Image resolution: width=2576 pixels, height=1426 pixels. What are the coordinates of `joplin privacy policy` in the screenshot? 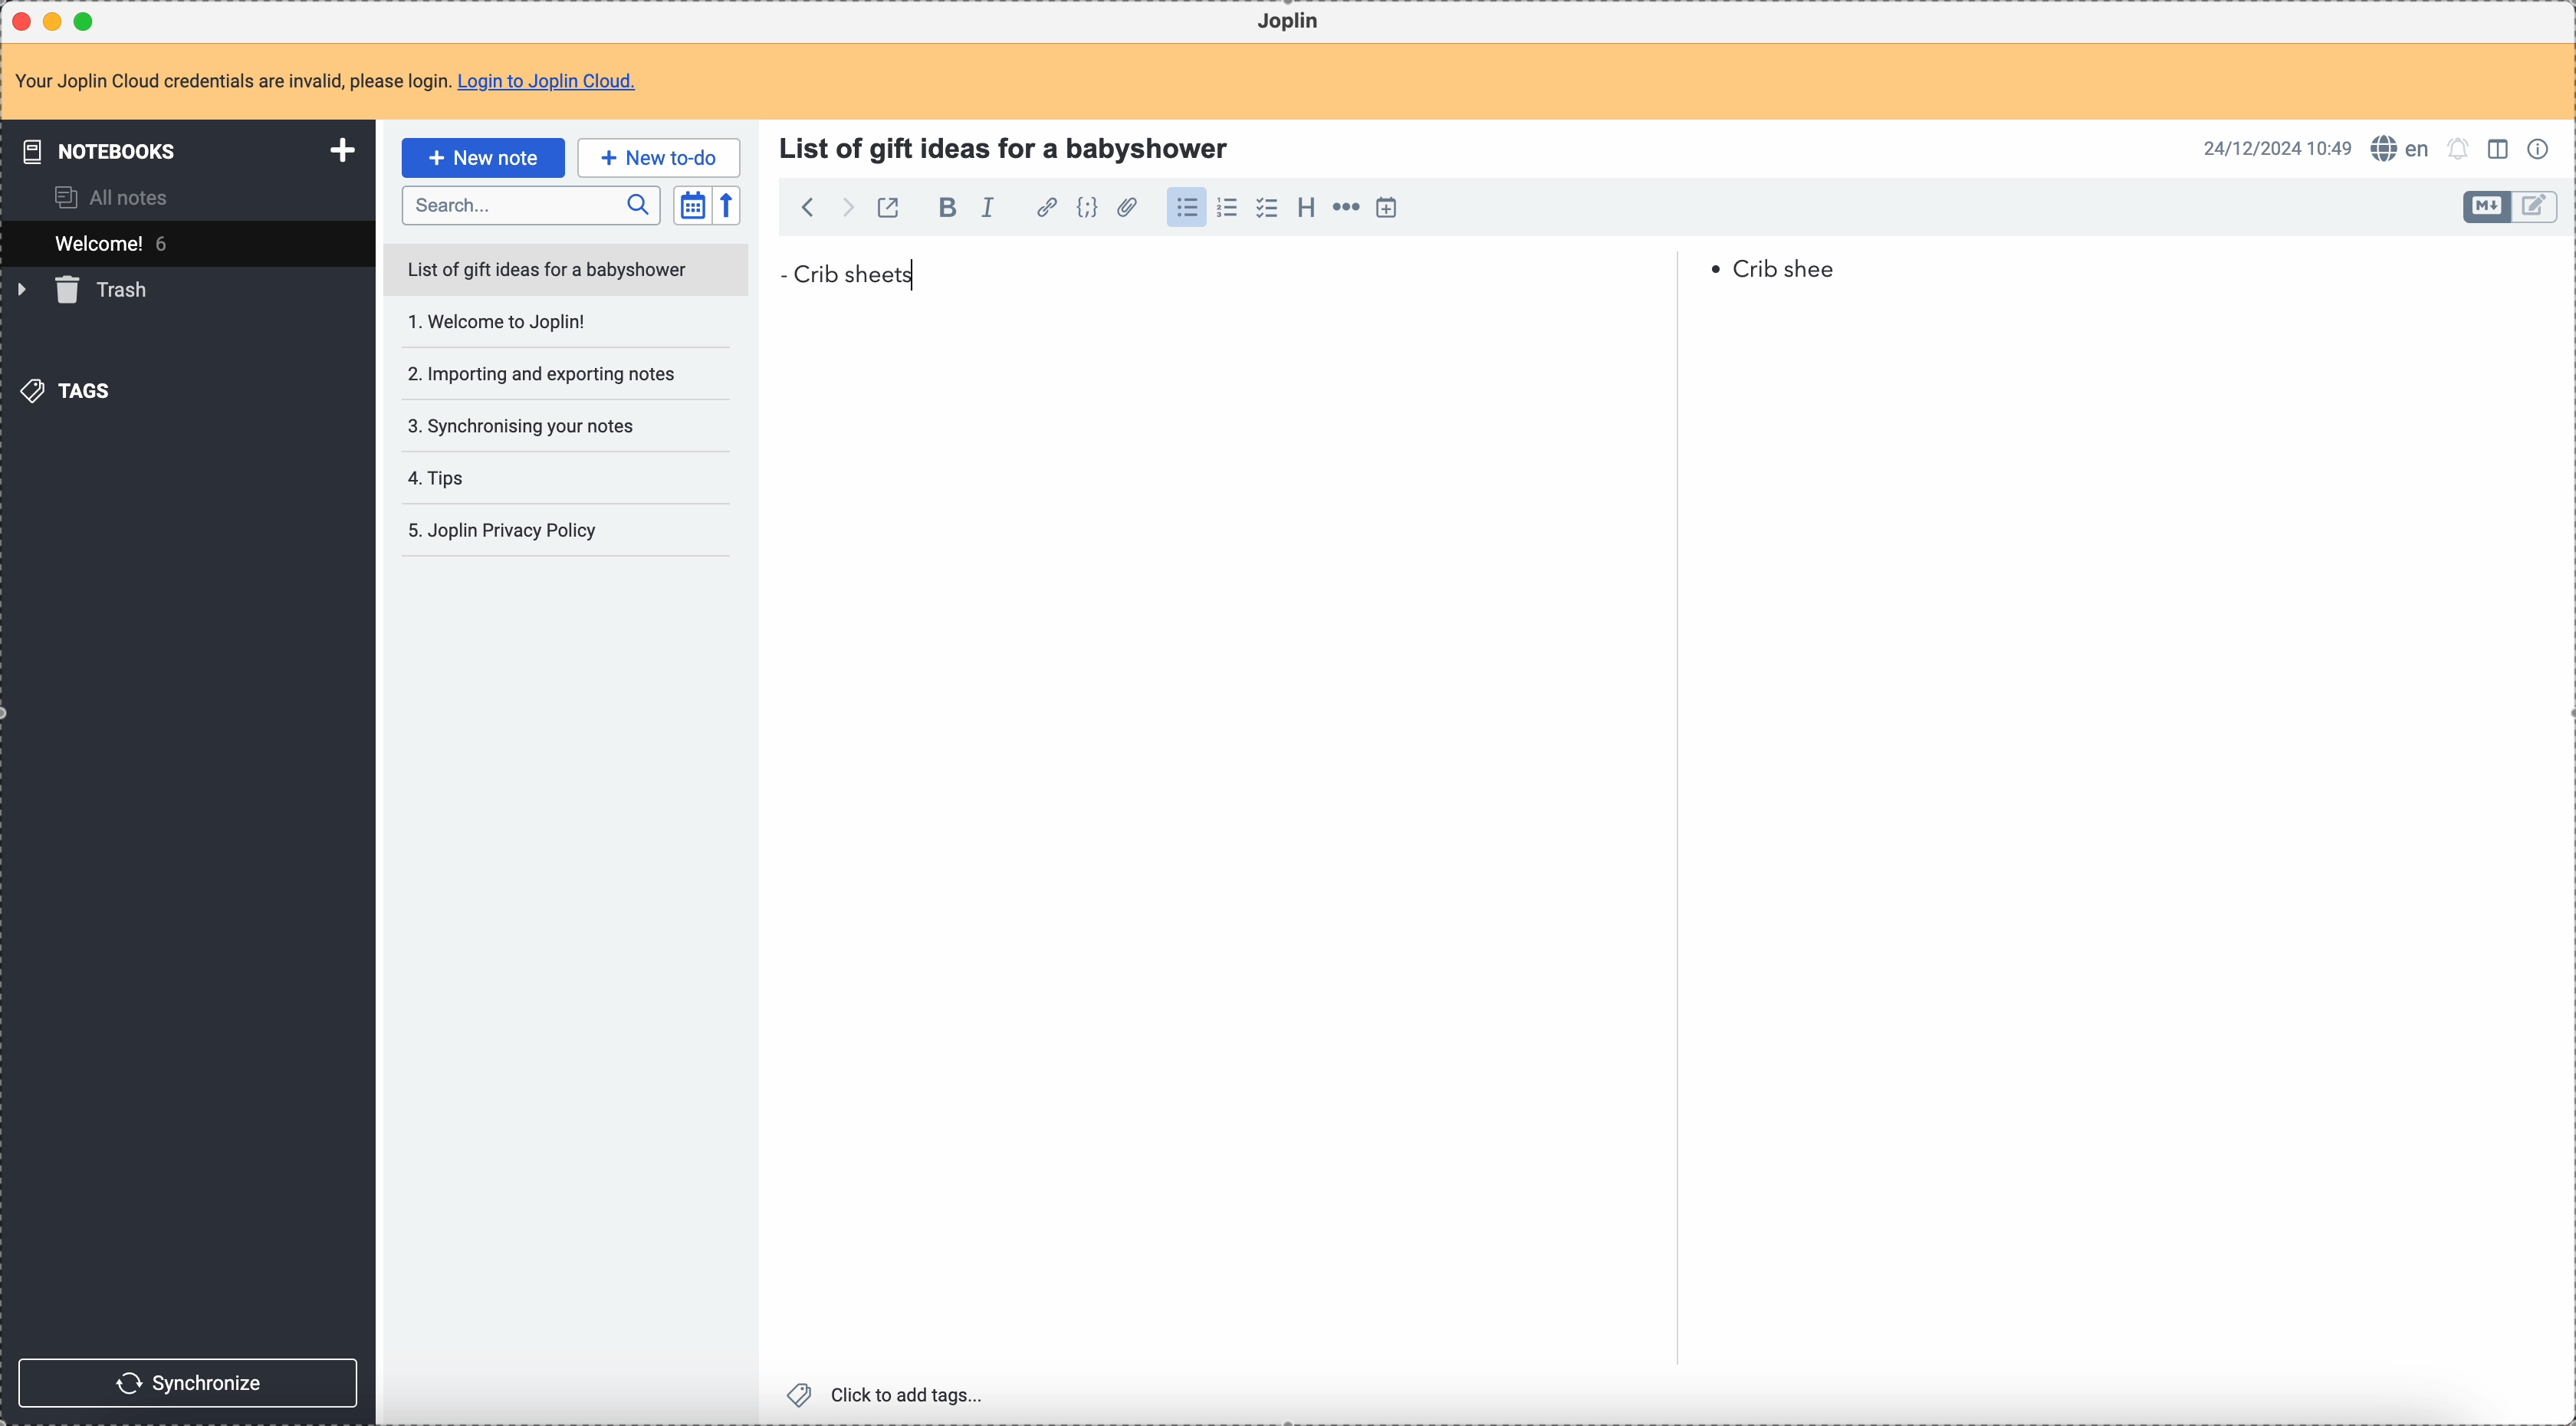 It's located at (509, 534).